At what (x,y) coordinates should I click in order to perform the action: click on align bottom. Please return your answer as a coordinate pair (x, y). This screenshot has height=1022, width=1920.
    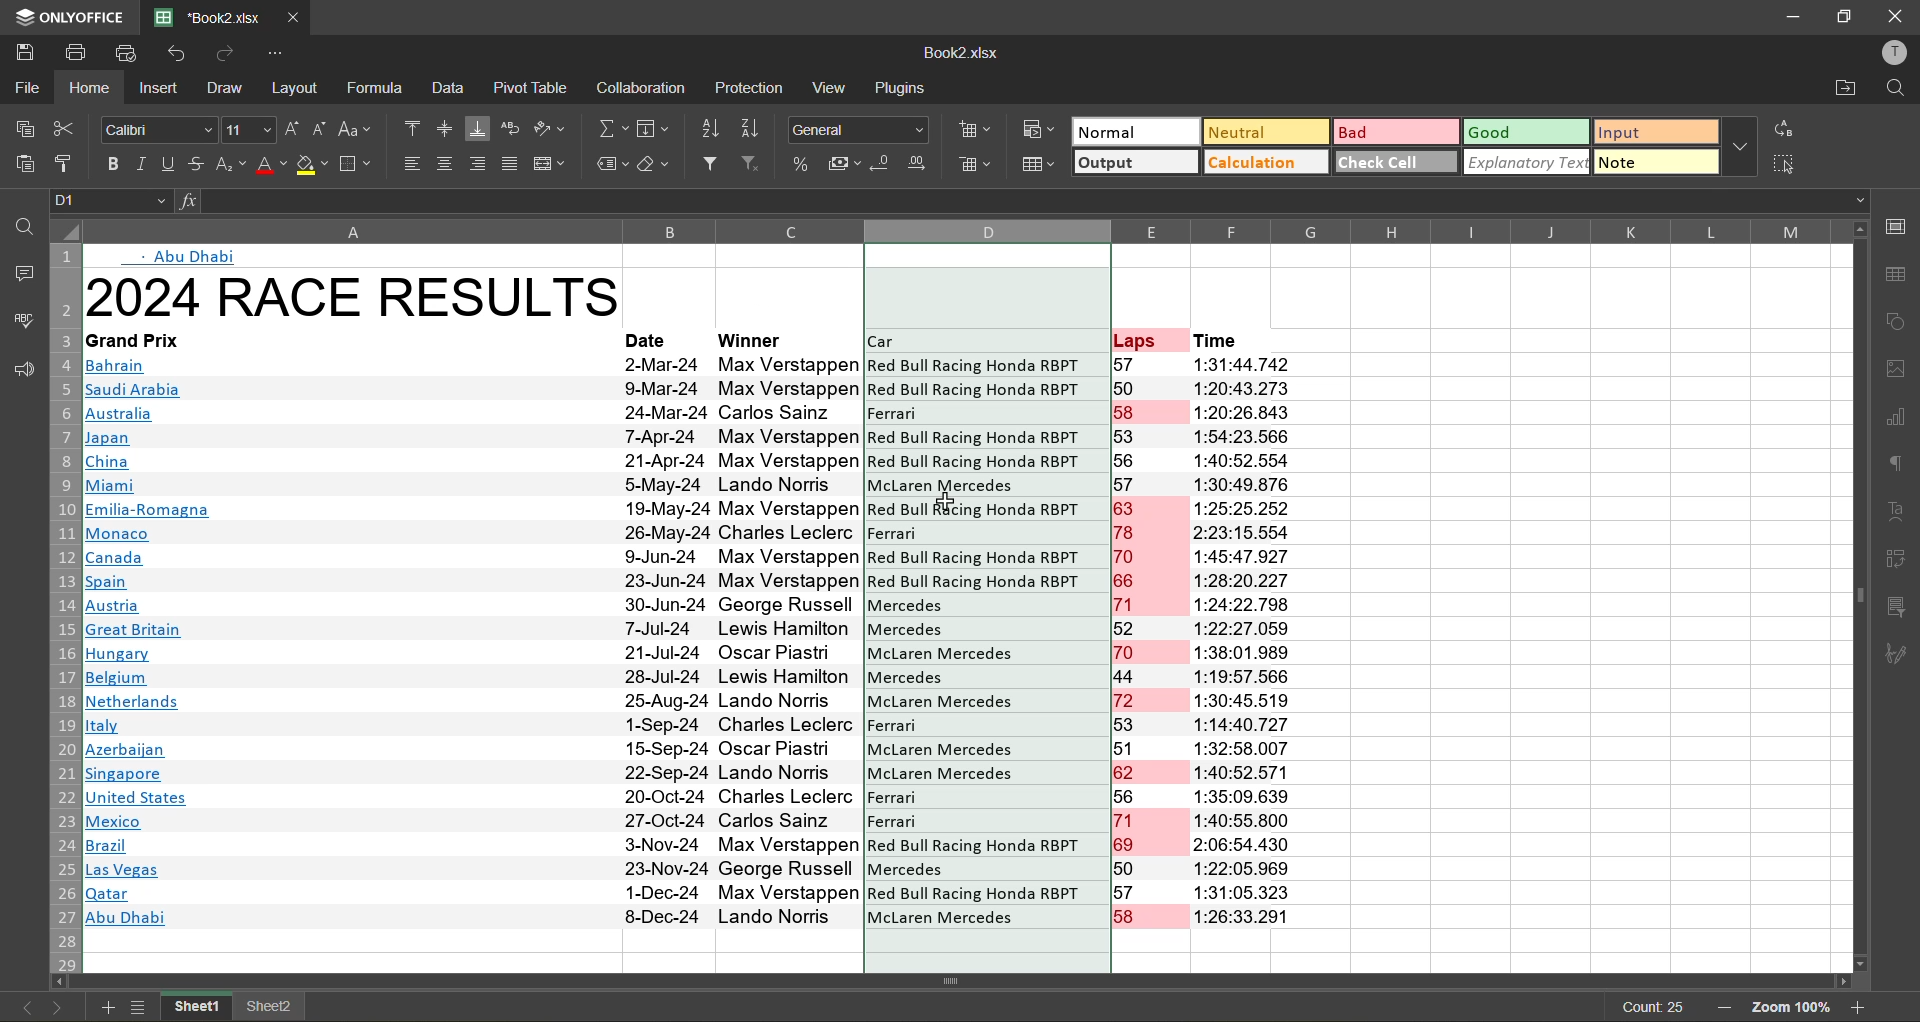
    Looking at the image, I should click on (479, 131).